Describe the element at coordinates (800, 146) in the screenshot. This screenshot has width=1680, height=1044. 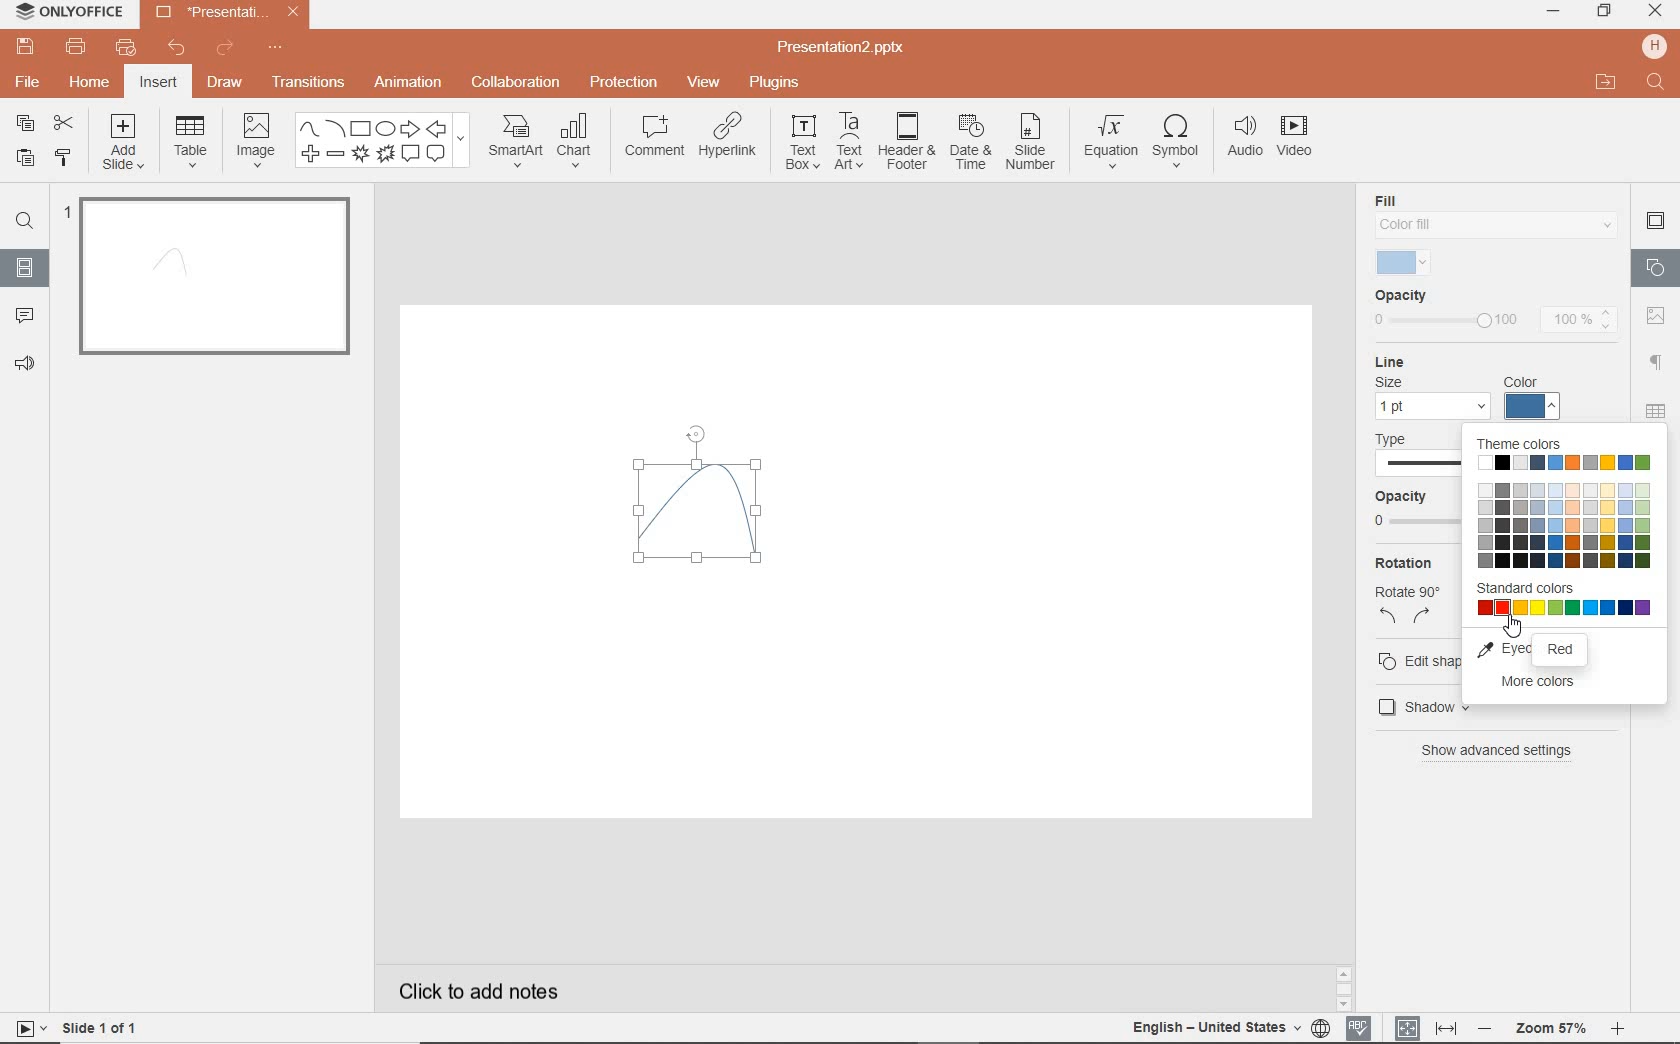
I see `TEXT BOX` at that location.